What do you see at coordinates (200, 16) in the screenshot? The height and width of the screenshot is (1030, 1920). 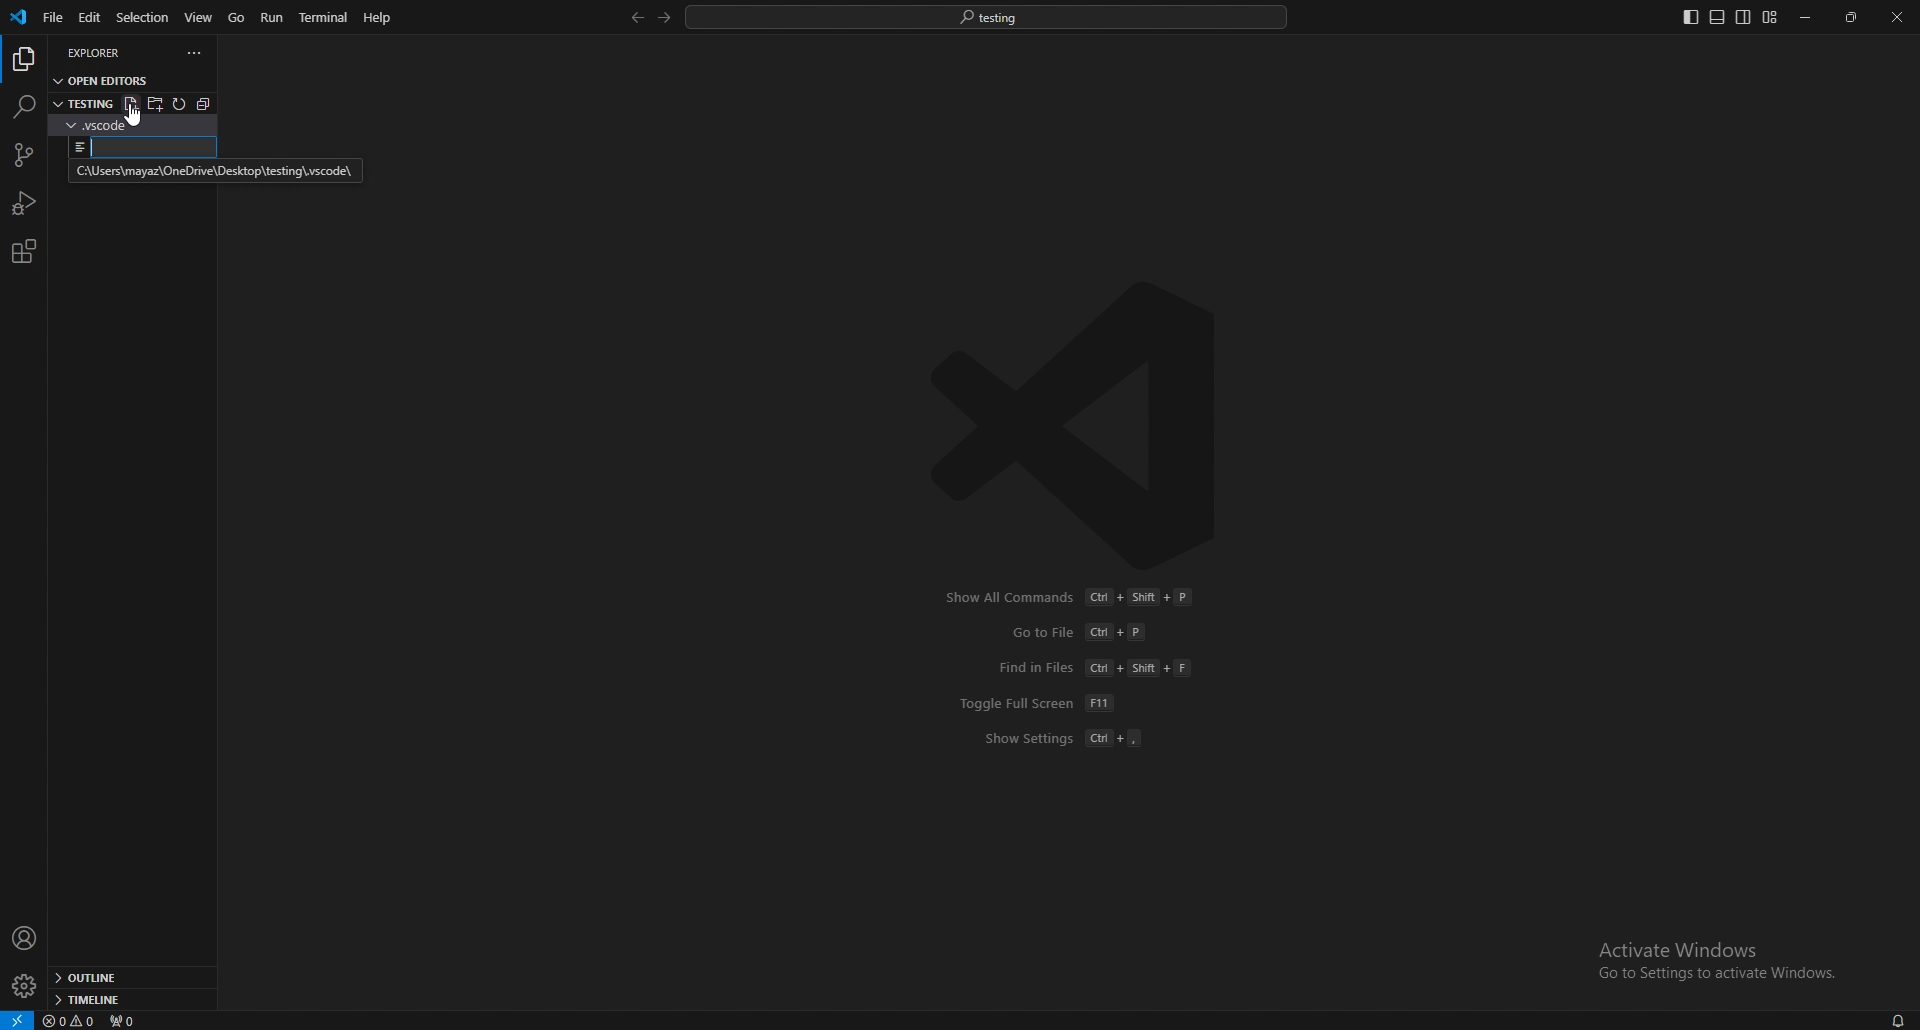 I see `view` at bounding box center [200, 16].